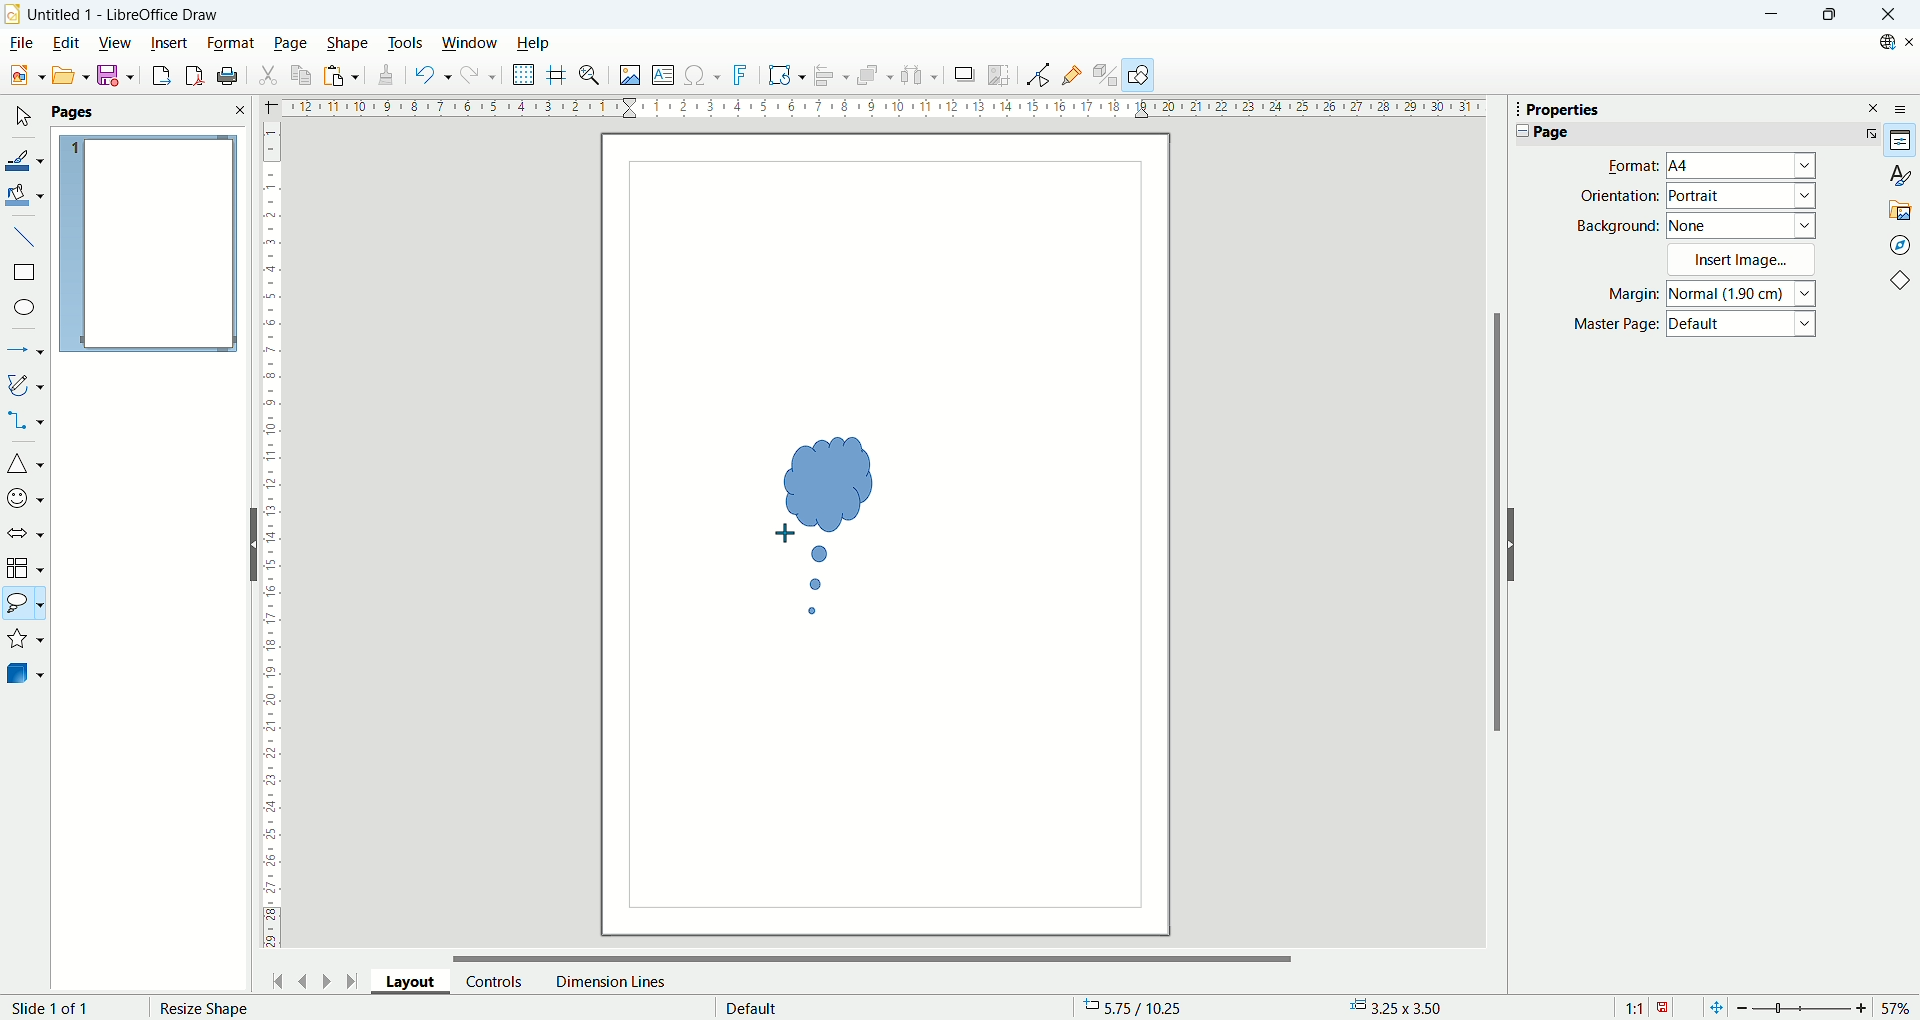 This screenshot has height=1020, width=1920. Describe the element at coordinates (26, 194) in the screenshot. I see `fill color` at that location.